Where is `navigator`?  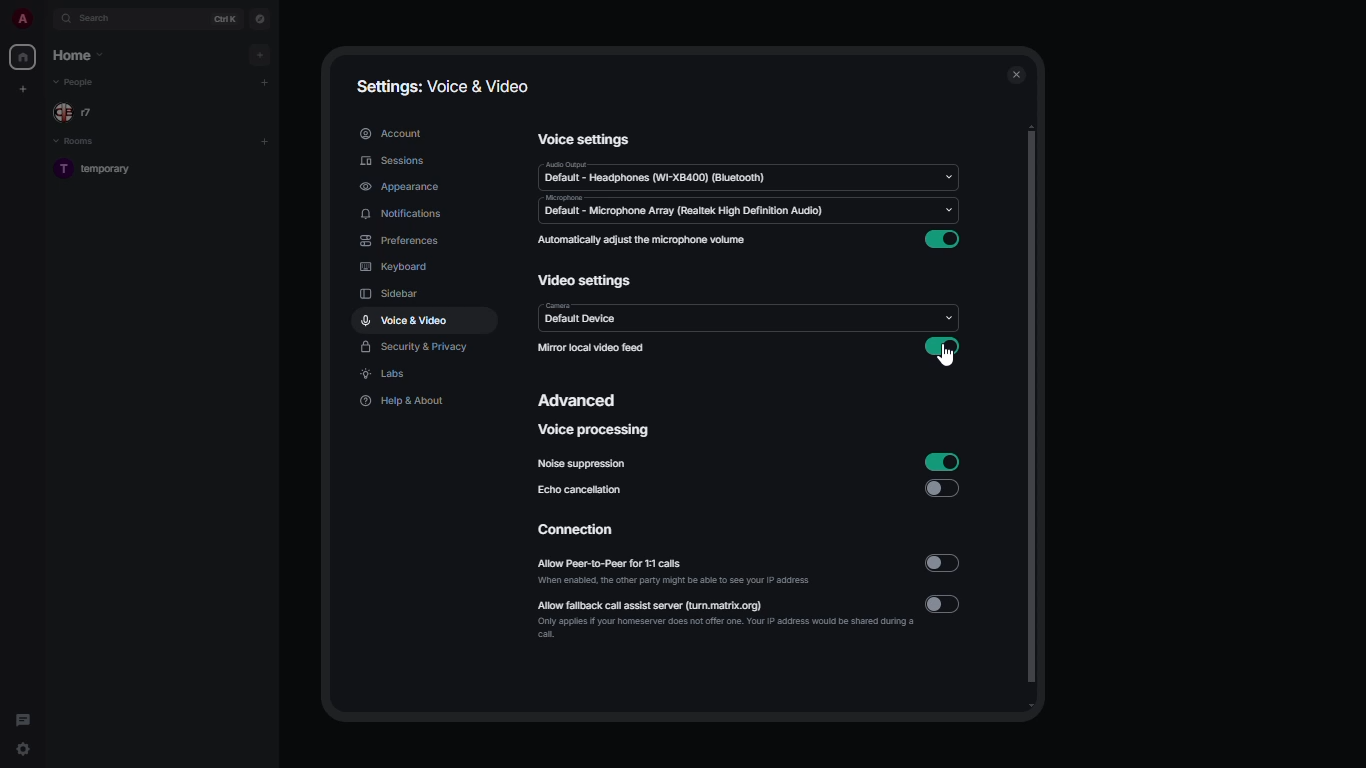 navigator is located at coordinates (260, 19).